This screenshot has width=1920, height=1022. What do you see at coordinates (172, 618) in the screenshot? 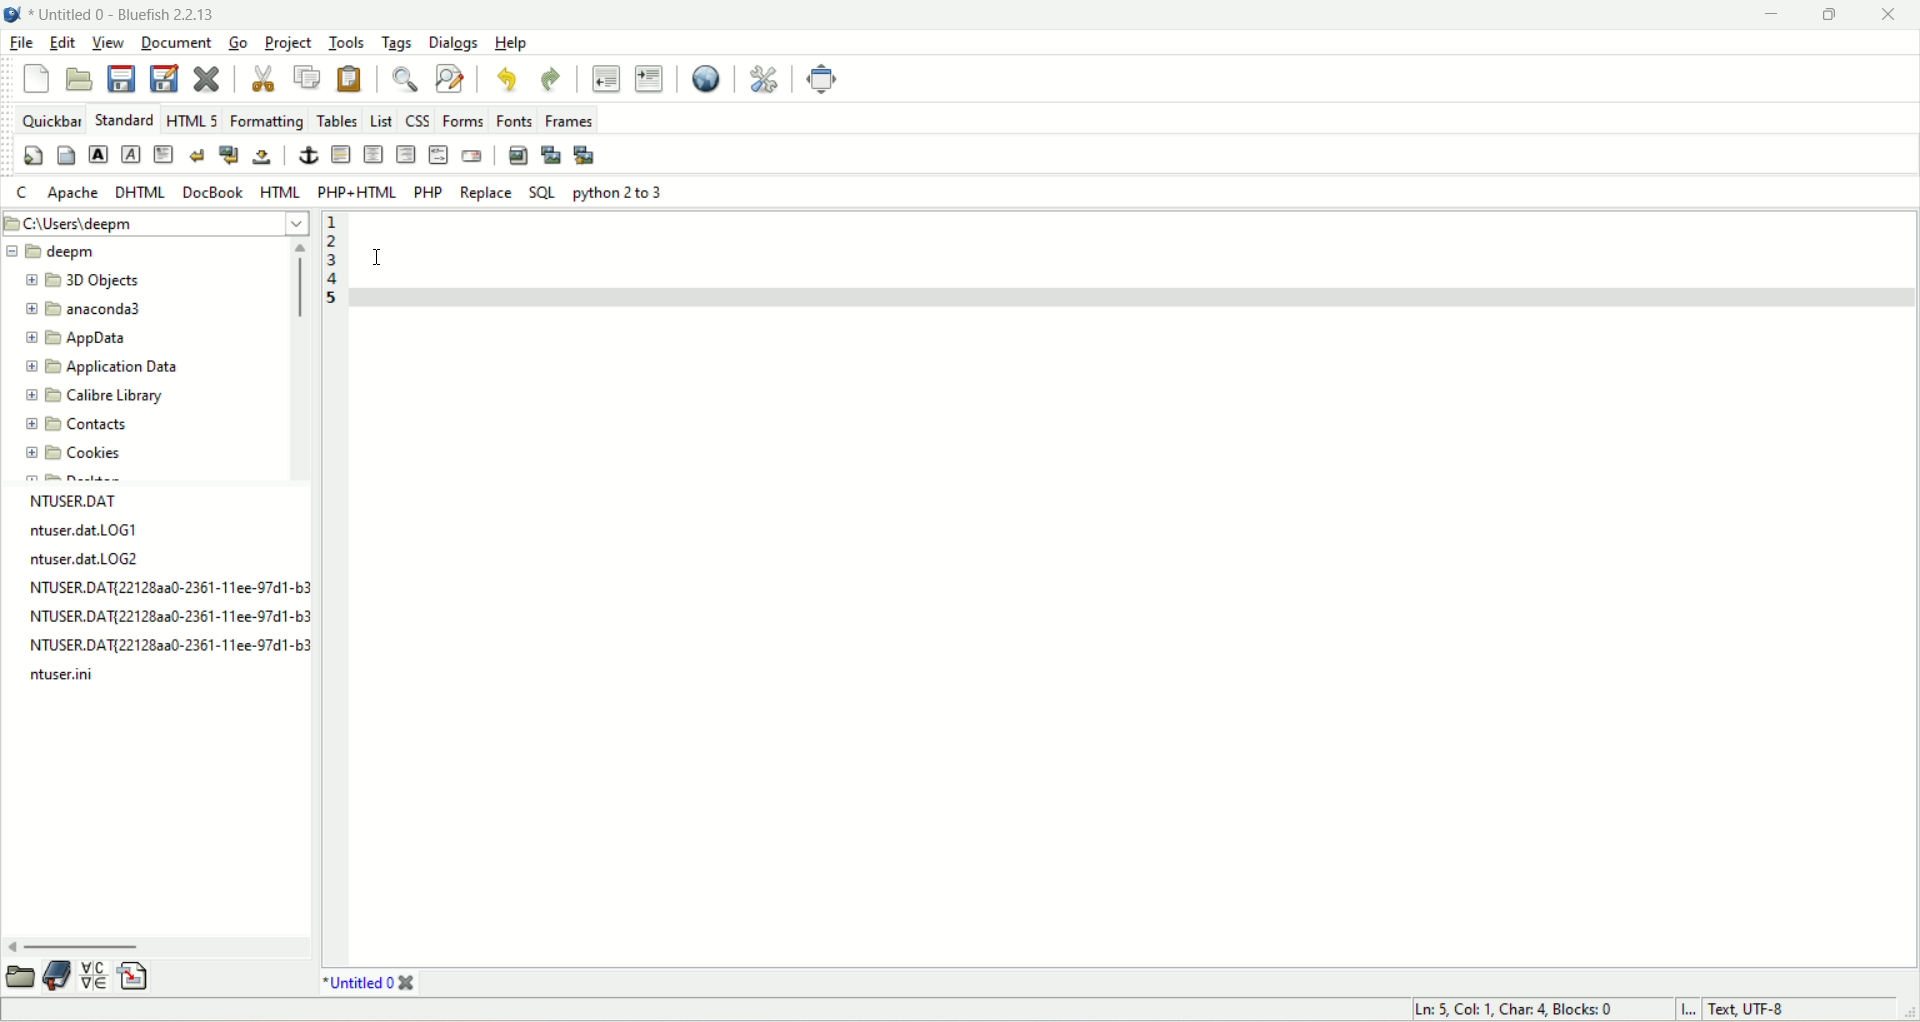
I see `file name` at bounding box center [172, 618].